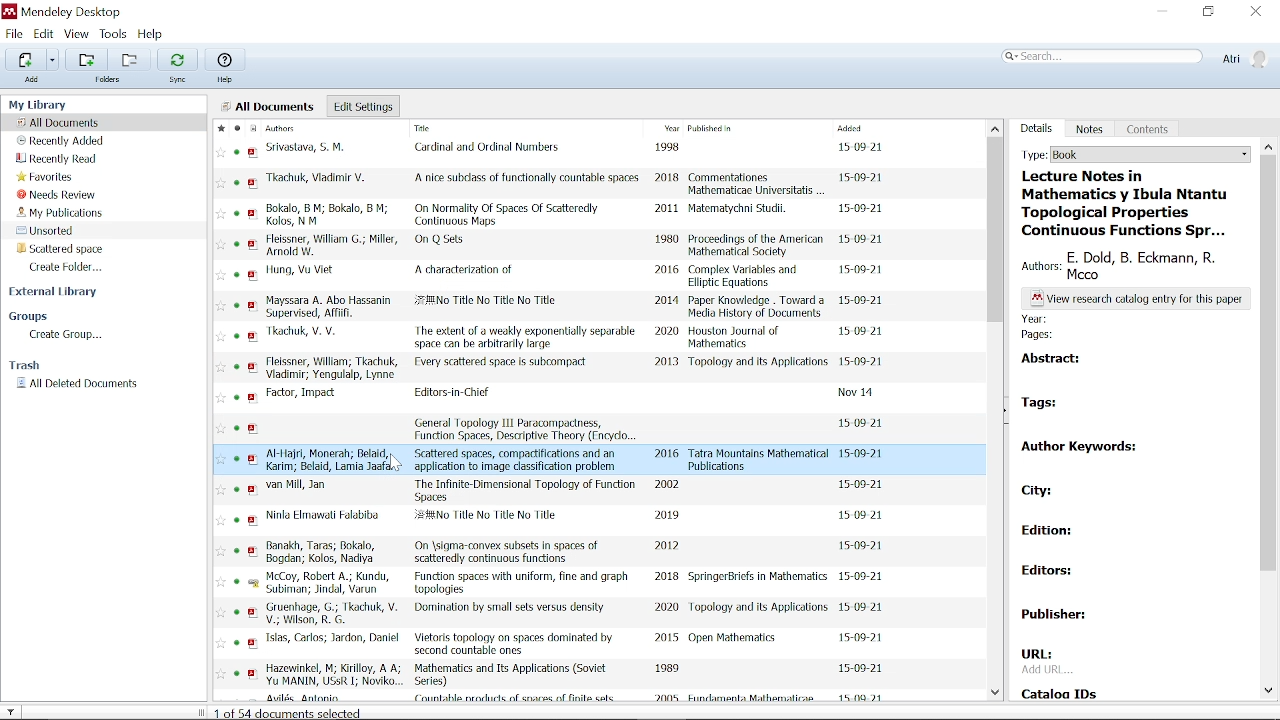 Image resolution: width=1280 pixels, height=720 pixels. What do you see at coordinates (236, 128) in the screenshot?
I see `Mark as read / unread` at bounding box center [236, 128].